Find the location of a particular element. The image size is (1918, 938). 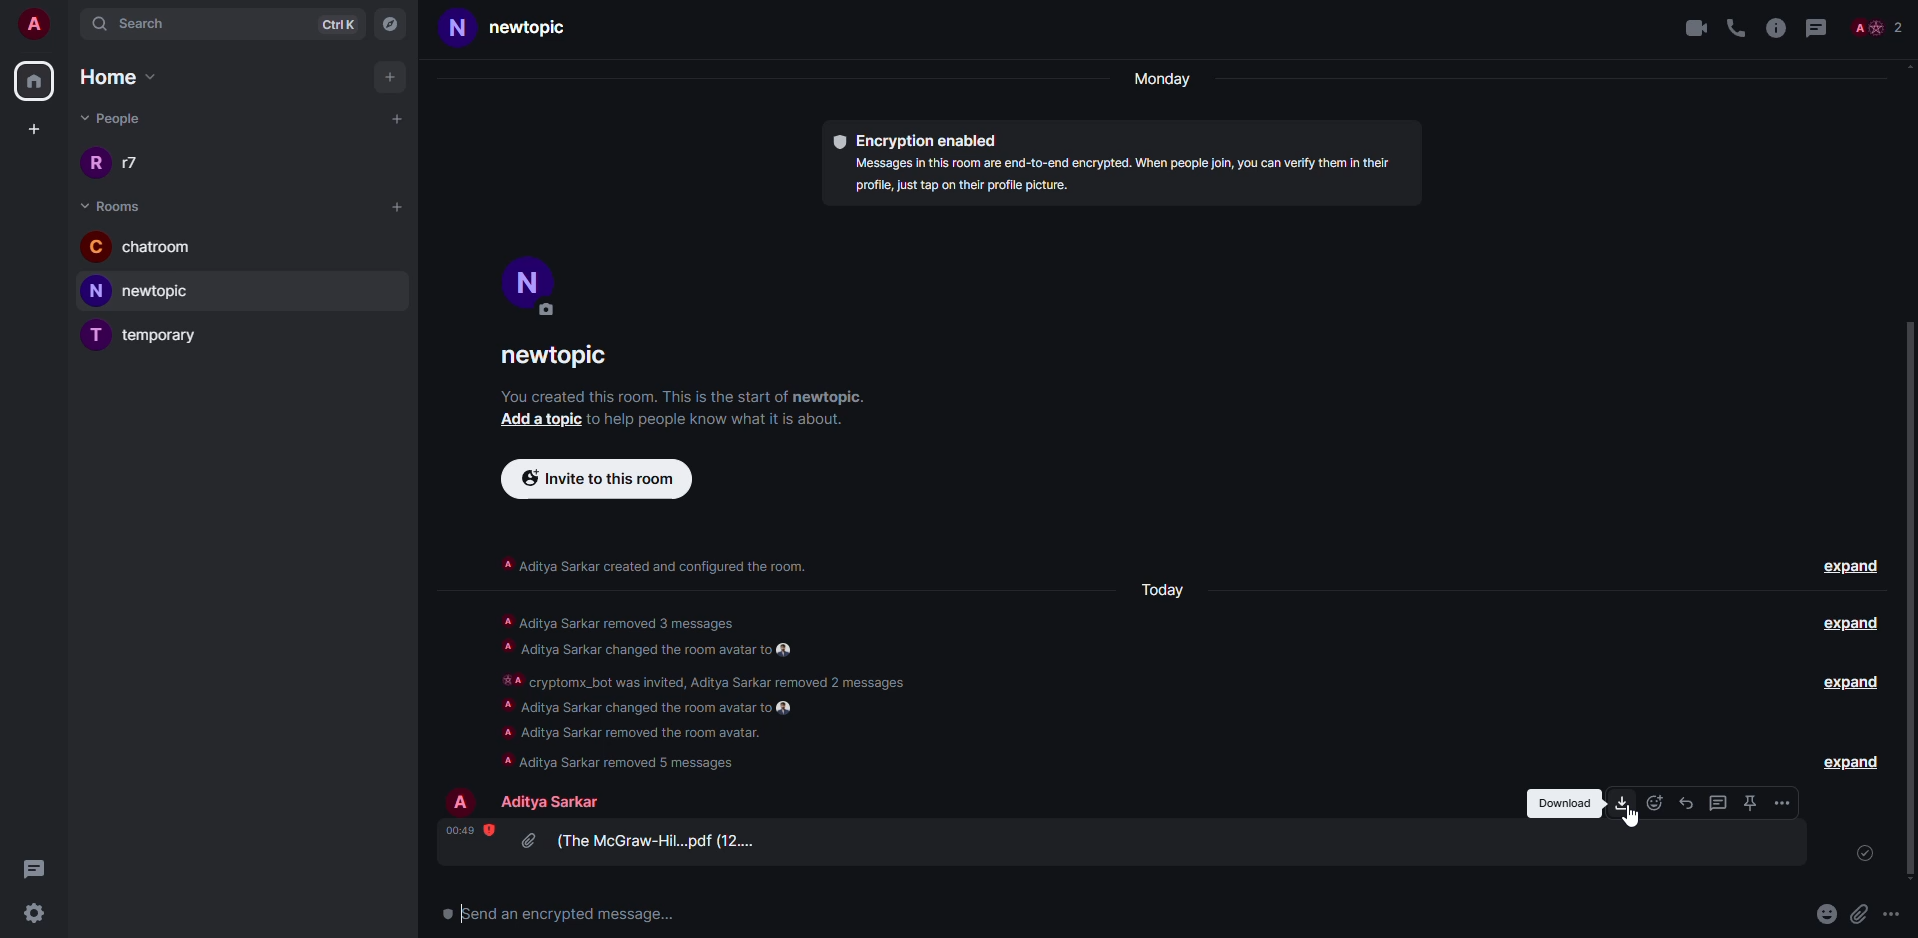

expand is located at coordinates (1851, 564).